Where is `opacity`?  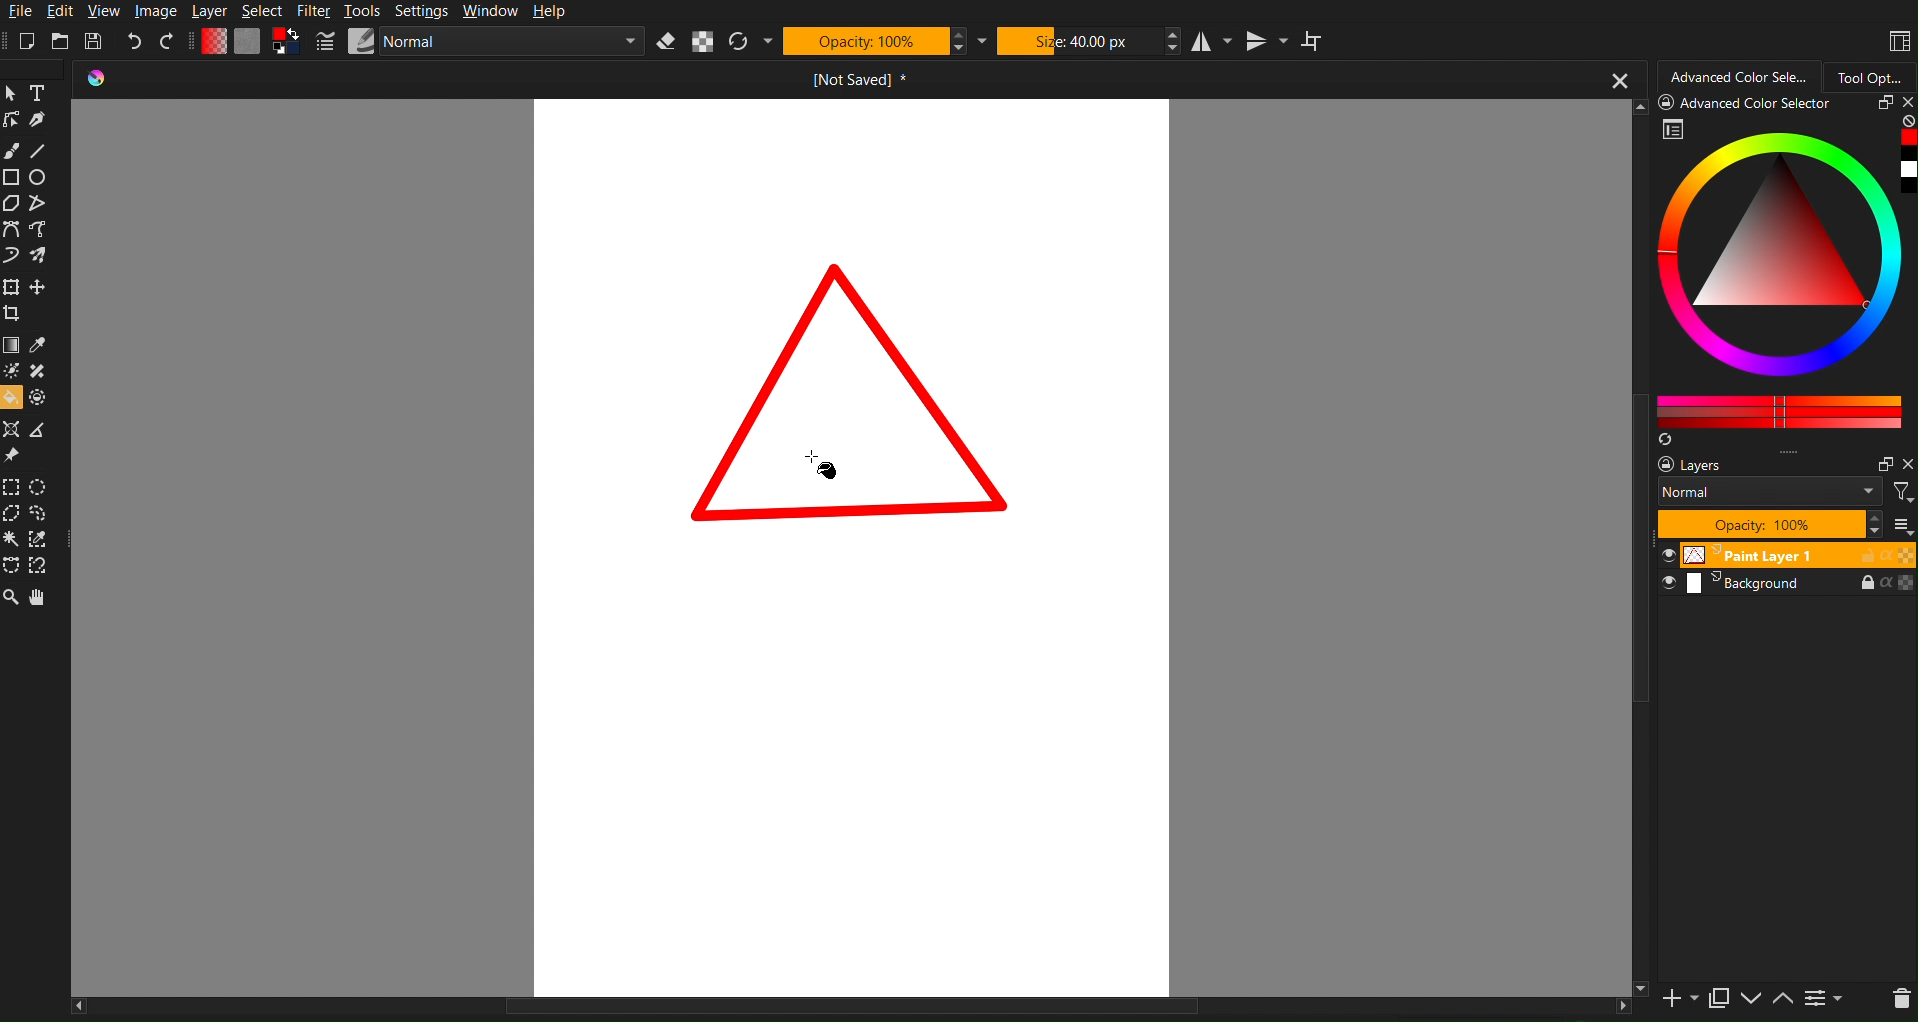 opacity is located at coordinates (1768, 524).